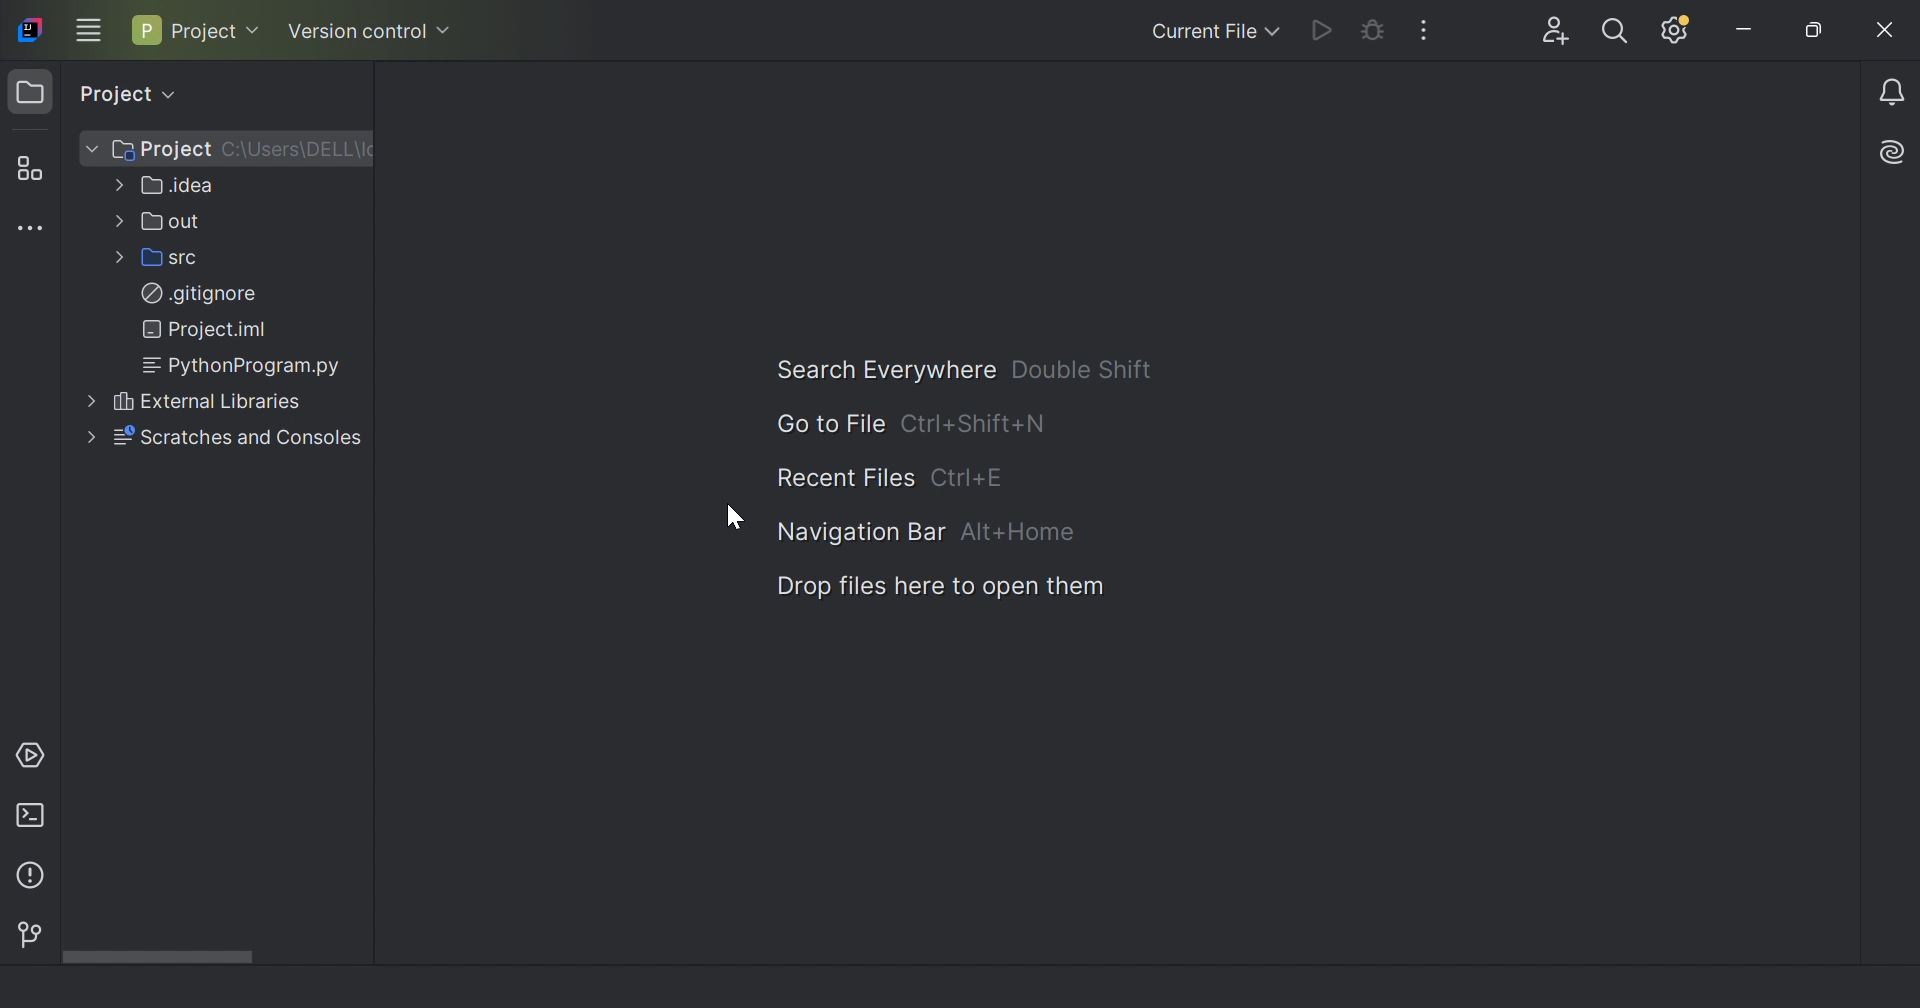  Describe the element at coordinates (35, 753) in the screenshot. I see `Services` at that location.